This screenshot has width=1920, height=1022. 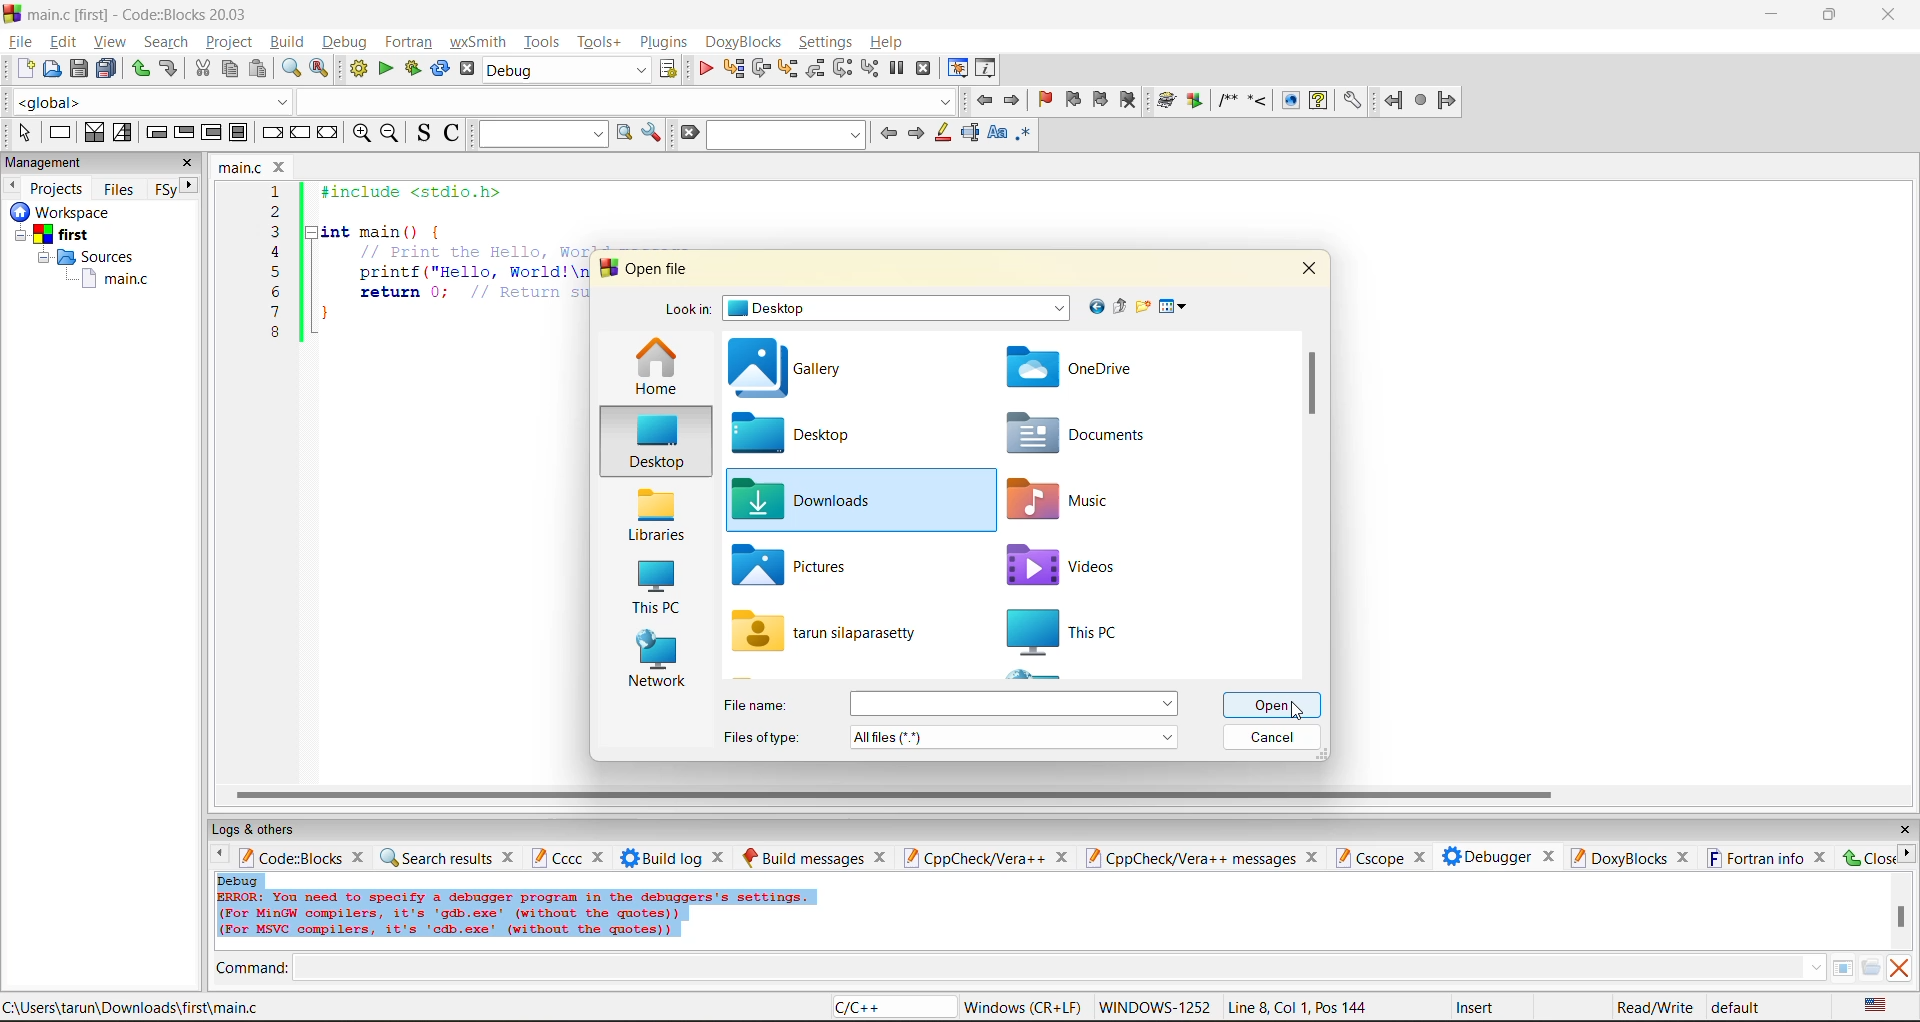 What do you see at coordinates (688, 133) in the screenshot?
I see `clear` at bounding box center [688, 133].